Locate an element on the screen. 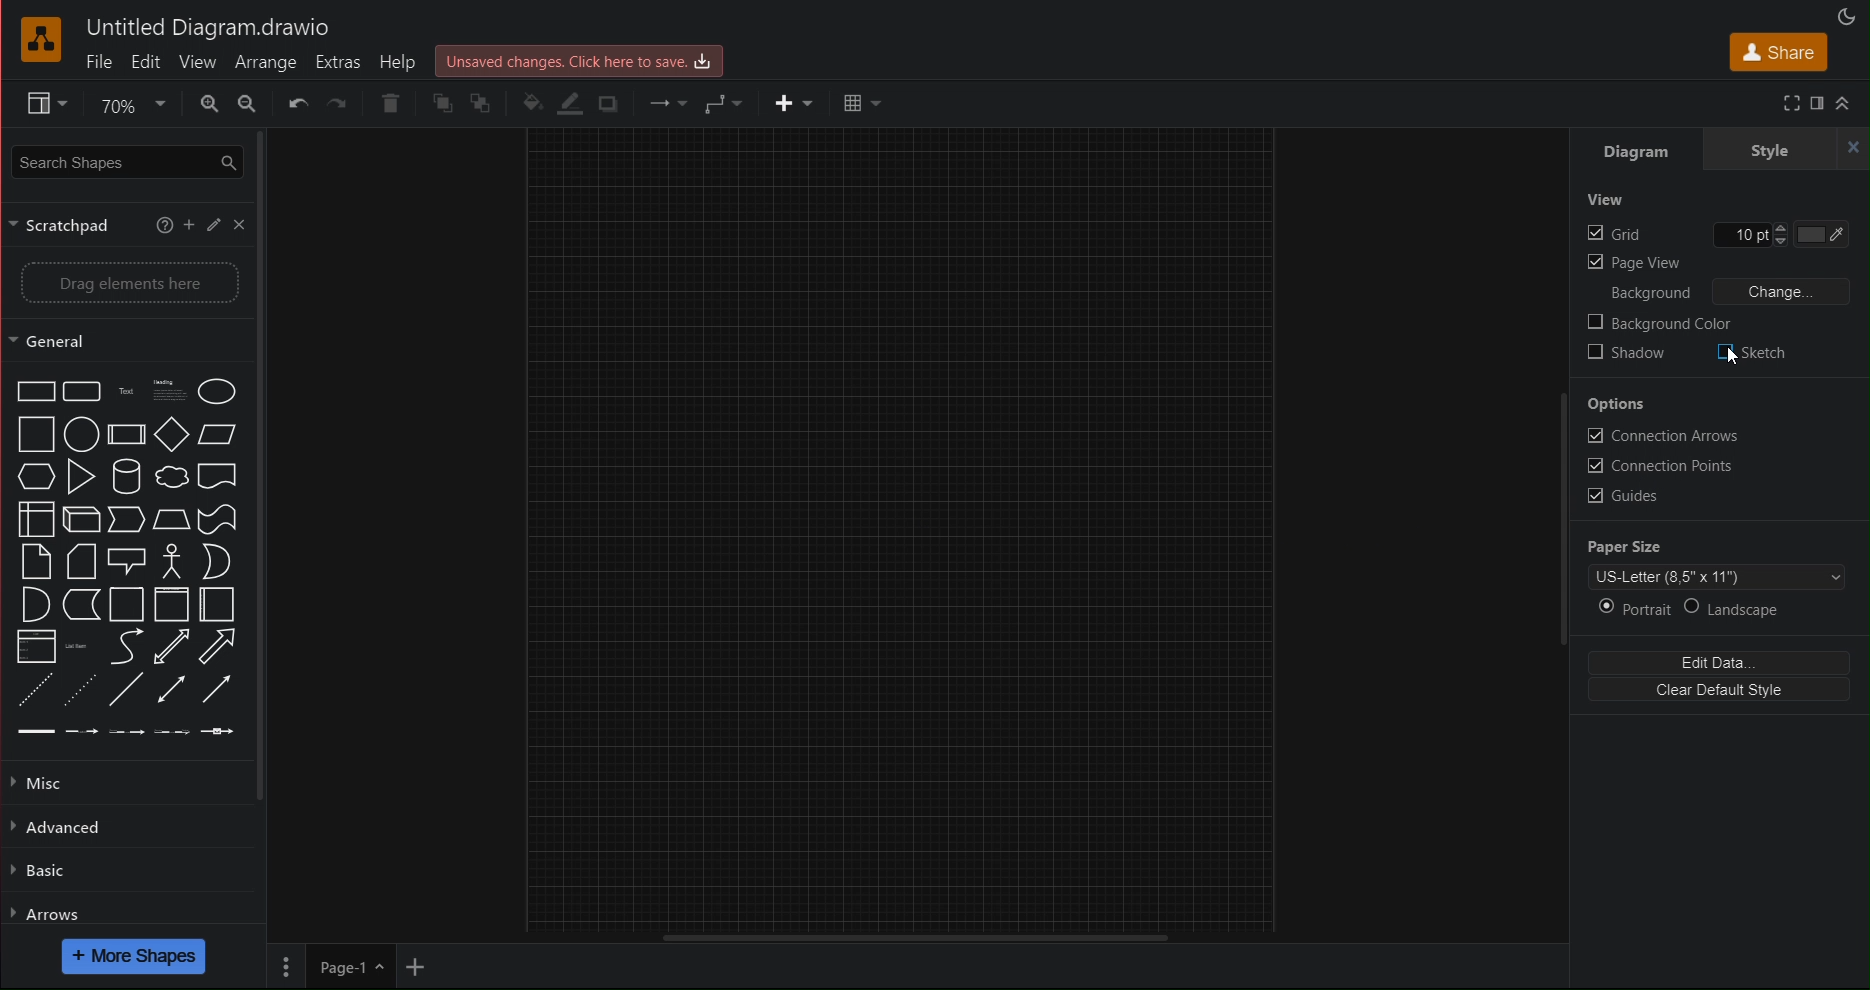 This screenshot has height=990, width=1870. connector with label is located at coordinates (79, 735).